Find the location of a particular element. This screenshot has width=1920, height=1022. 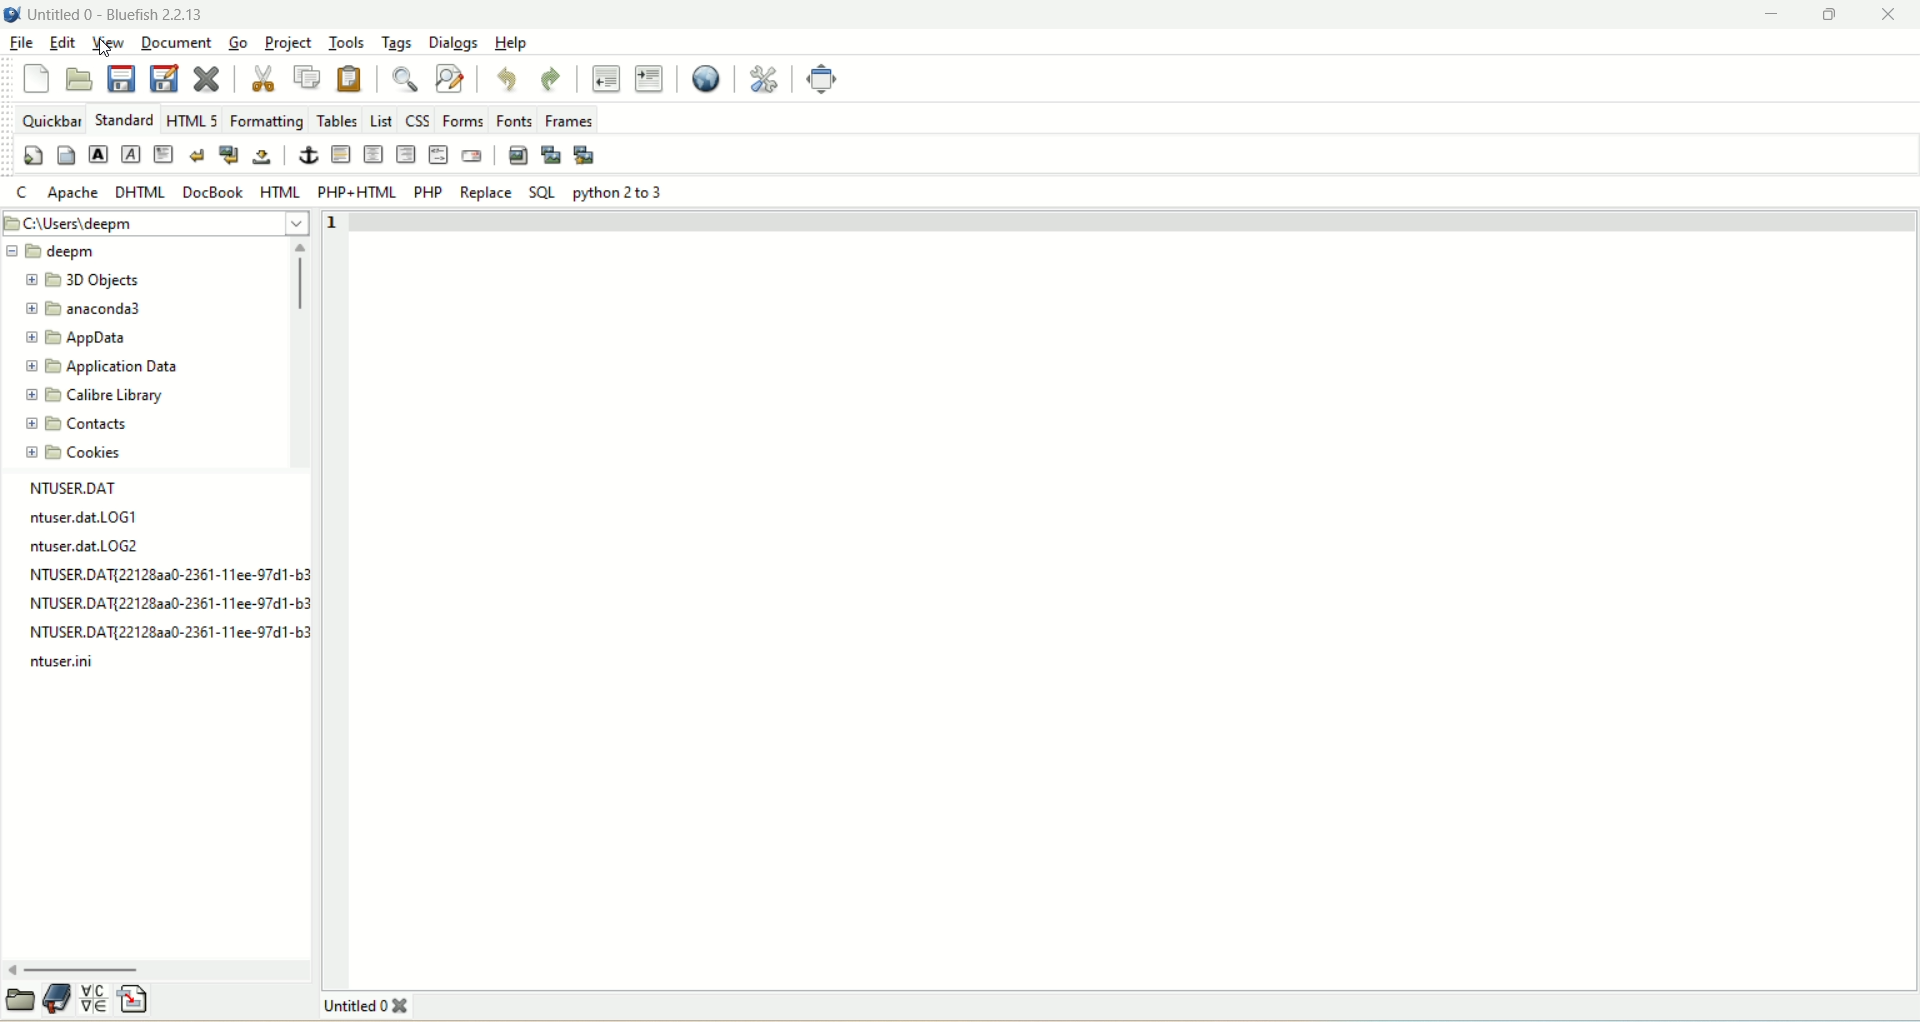

apache is located at coordinates (75, 194).